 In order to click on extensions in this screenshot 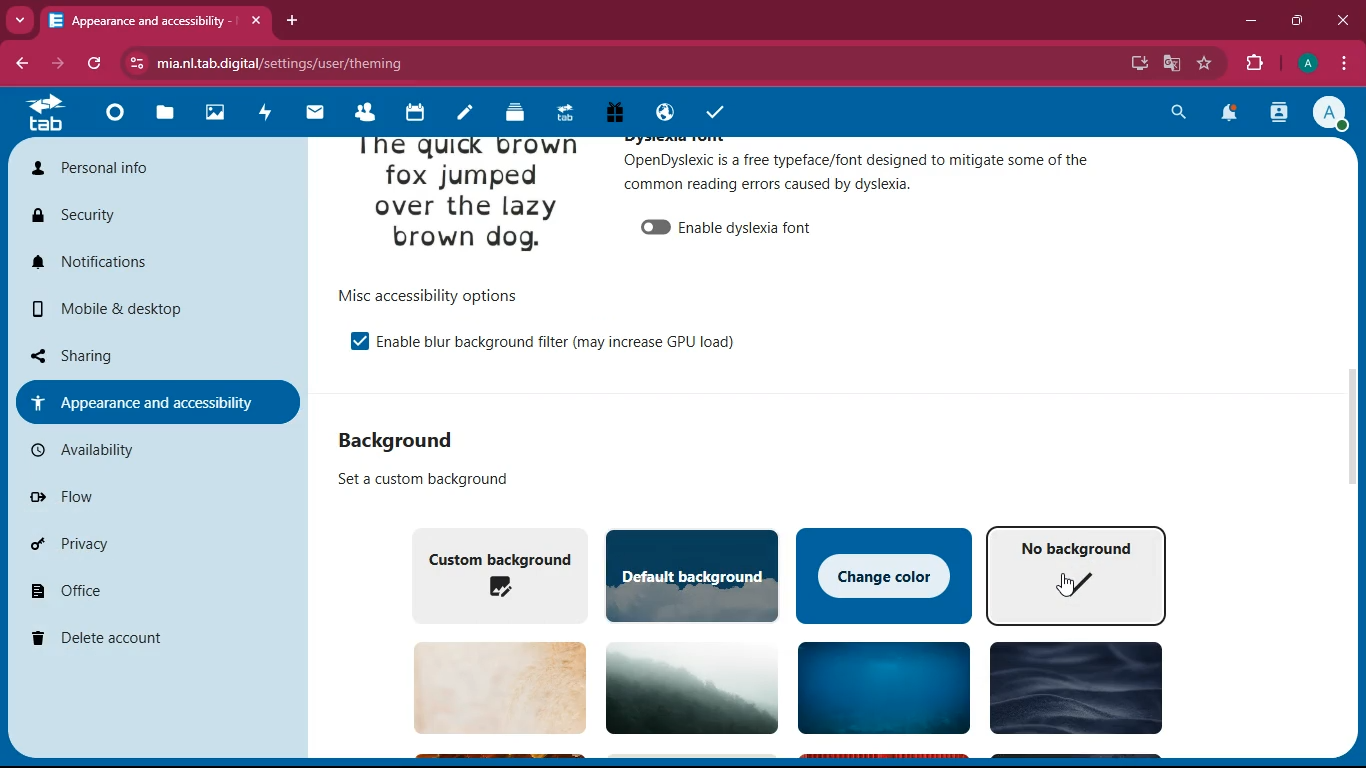, I will do `click(1255, 64)`.